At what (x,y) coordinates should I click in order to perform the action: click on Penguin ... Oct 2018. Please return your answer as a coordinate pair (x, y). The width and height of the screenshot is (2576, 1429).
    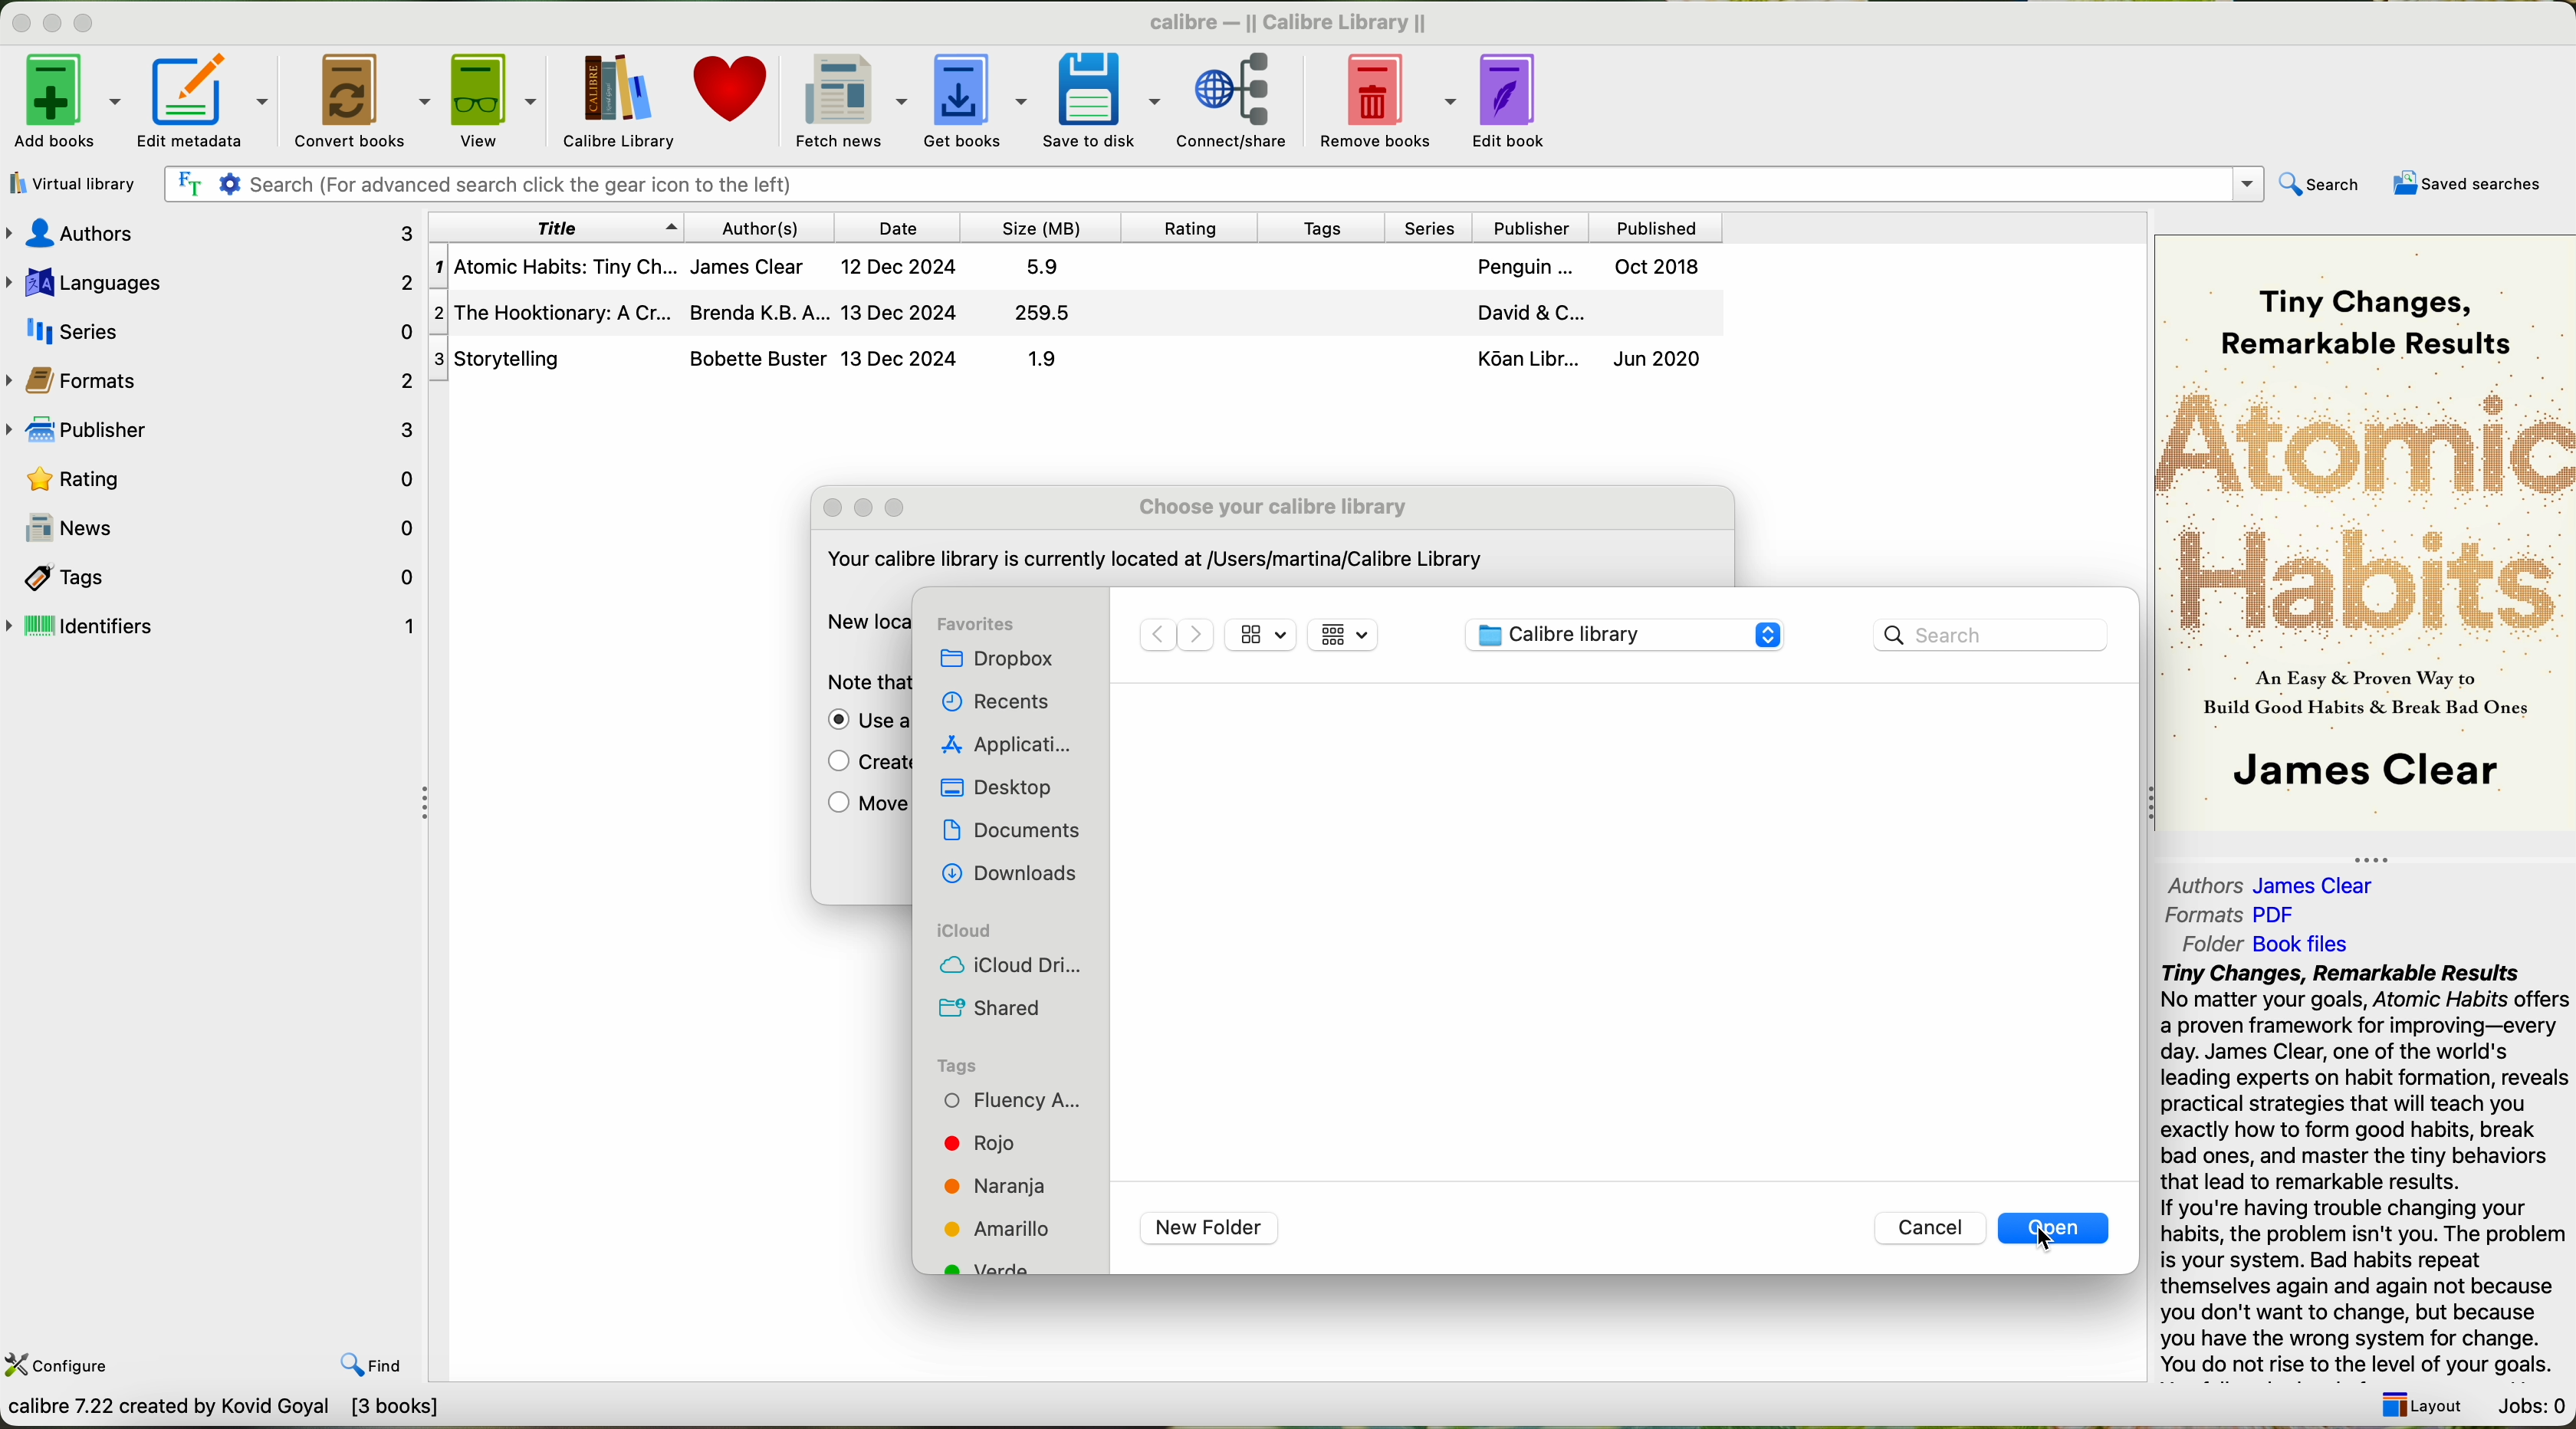
    Looking at the image, I should click on (1588, 269).